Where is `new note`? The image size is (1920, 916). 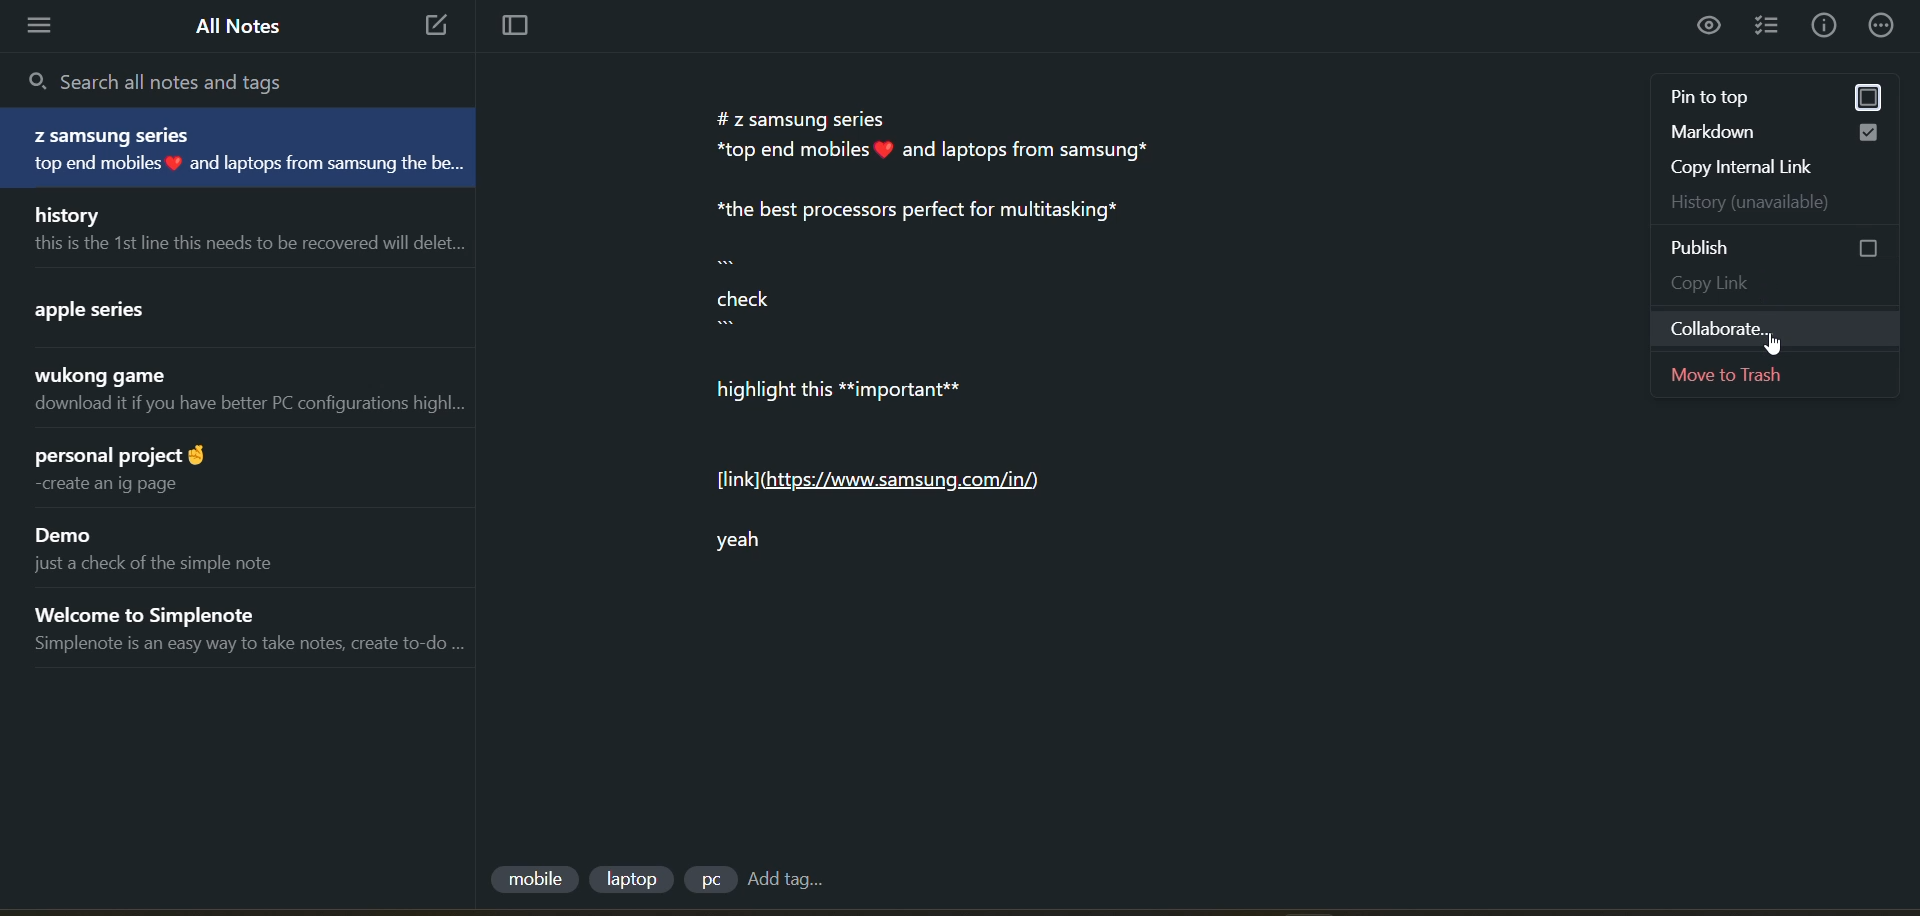
new note is located at coordinates (430, 27).